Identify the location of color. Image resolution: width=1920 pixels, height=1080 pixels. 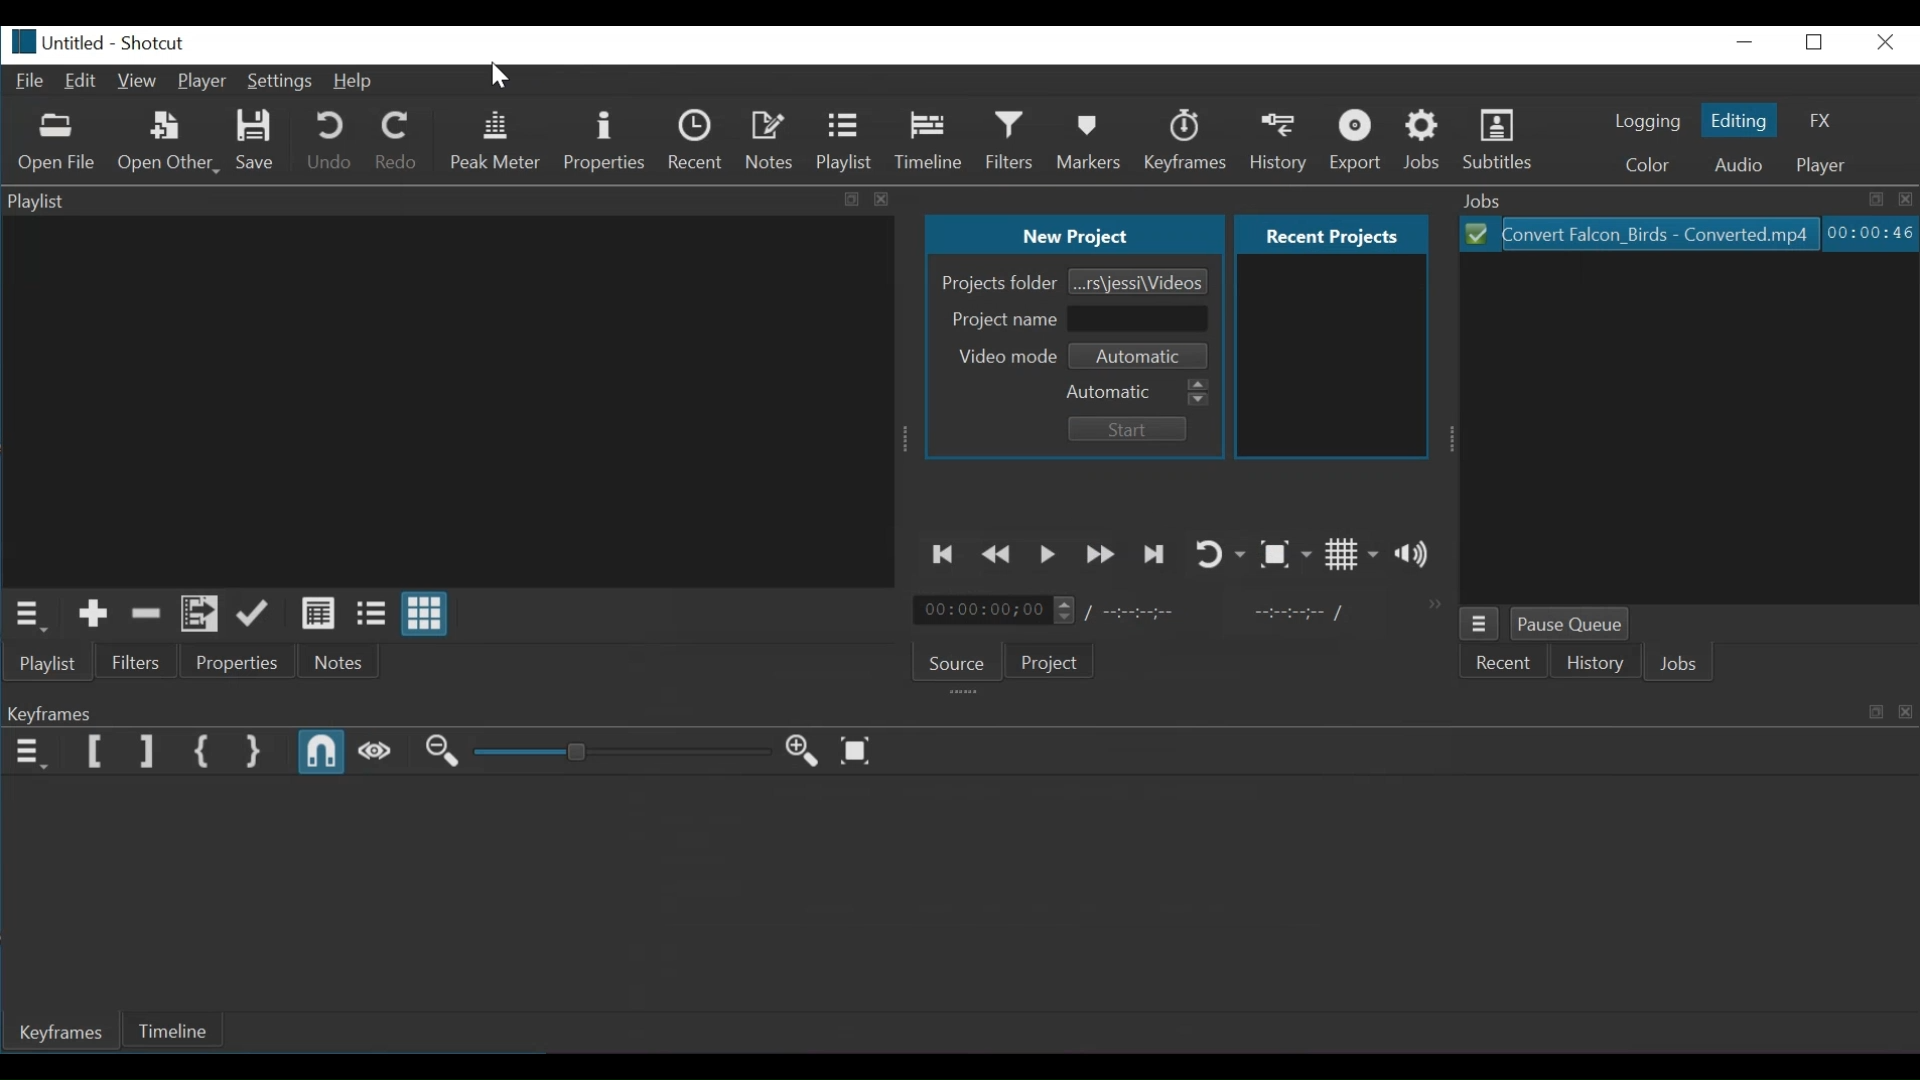
(1651, 166).